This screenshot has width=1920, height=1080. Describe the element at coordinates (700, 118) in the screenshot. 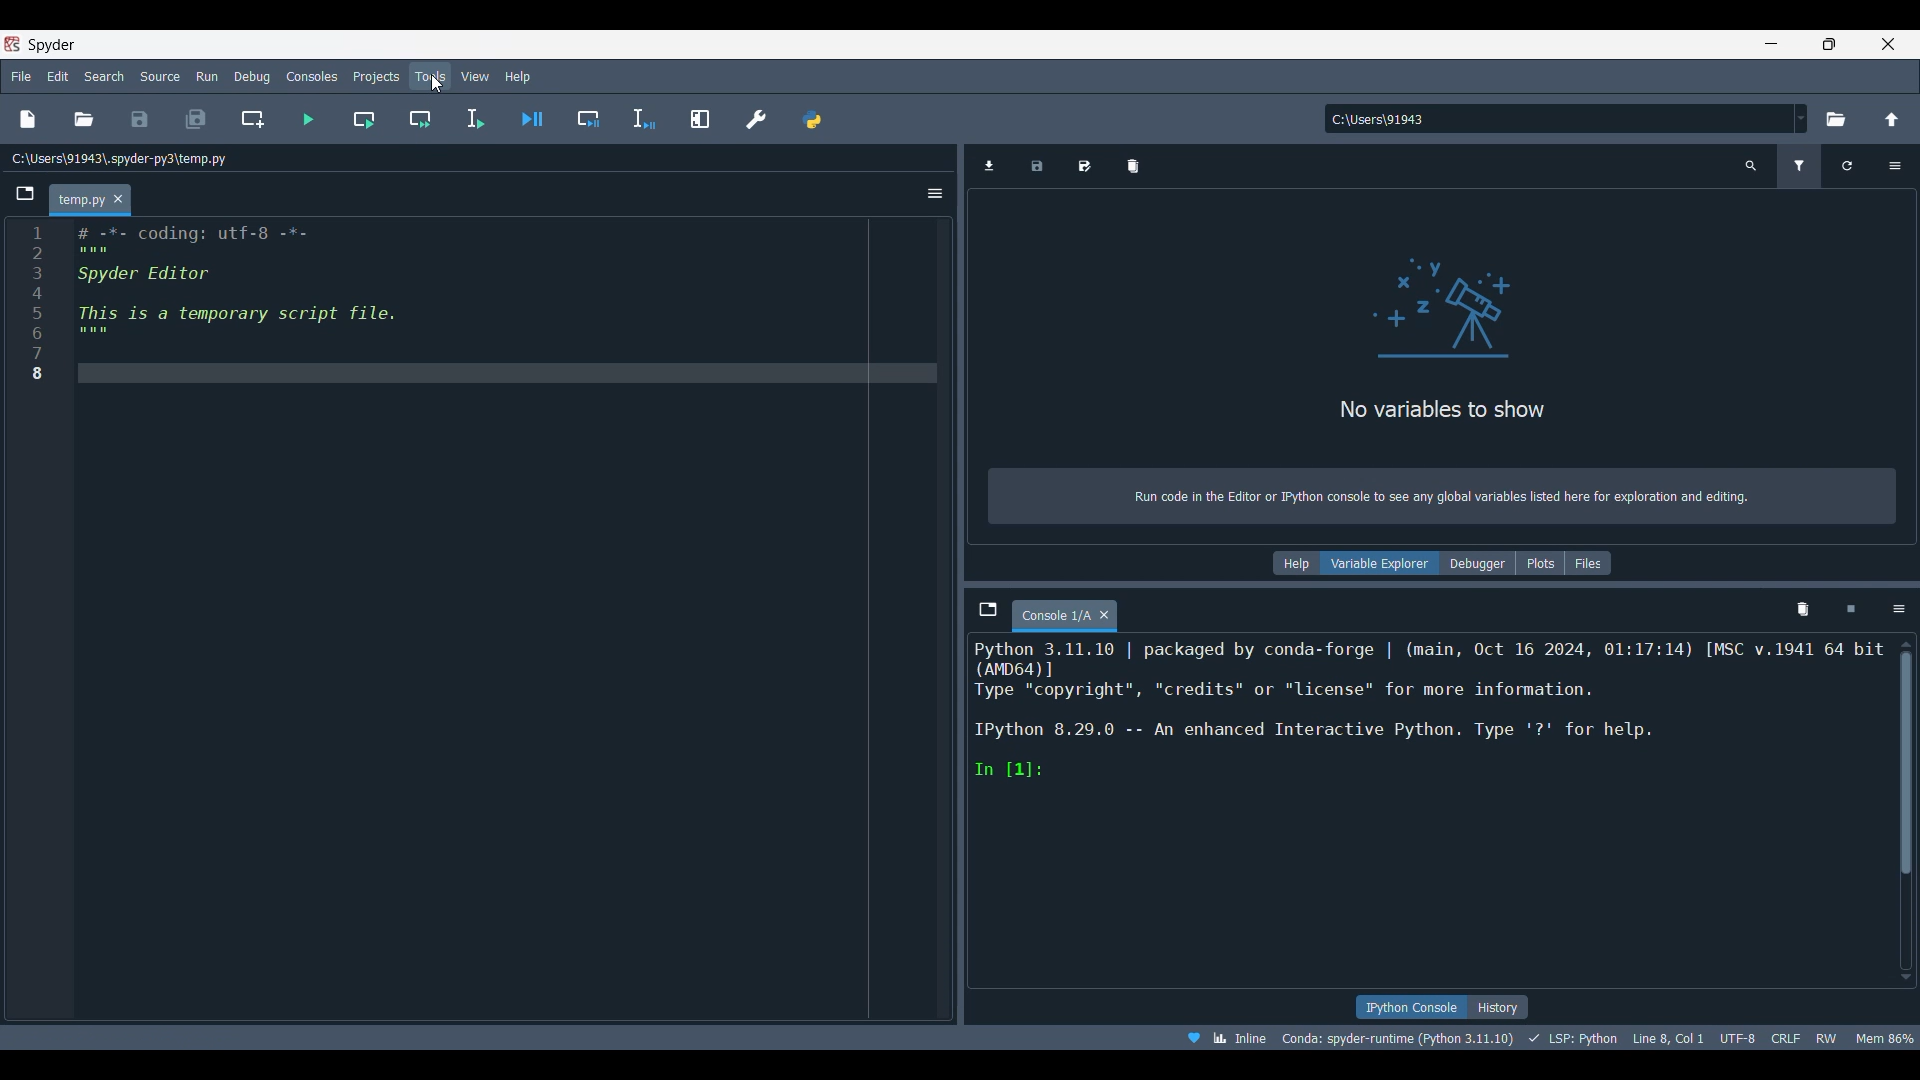

I see `Maximize current pane` at that location.